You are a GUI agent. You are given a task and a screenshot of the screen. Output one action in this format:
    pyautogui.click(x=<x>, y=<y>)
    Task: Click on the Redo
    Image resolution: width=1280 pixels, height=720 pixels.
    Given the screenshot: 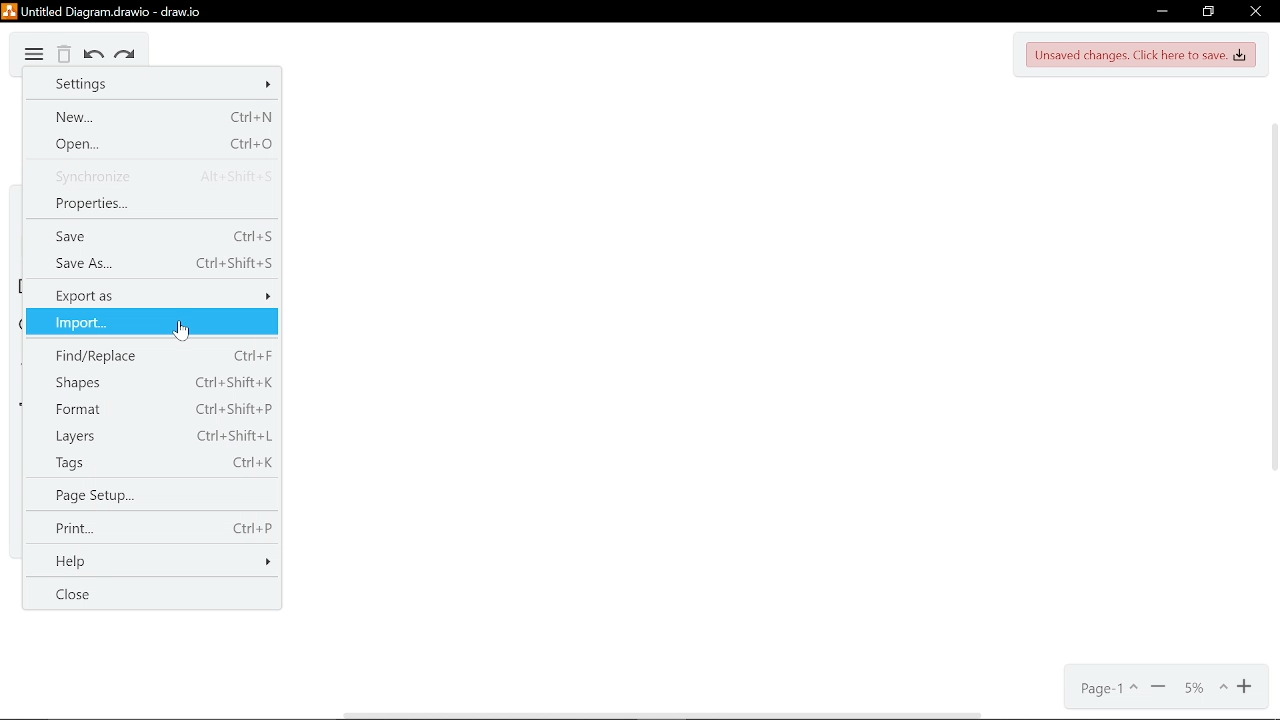 What is the action you would take?
    pyautogui.click(x=123, y=55)
    